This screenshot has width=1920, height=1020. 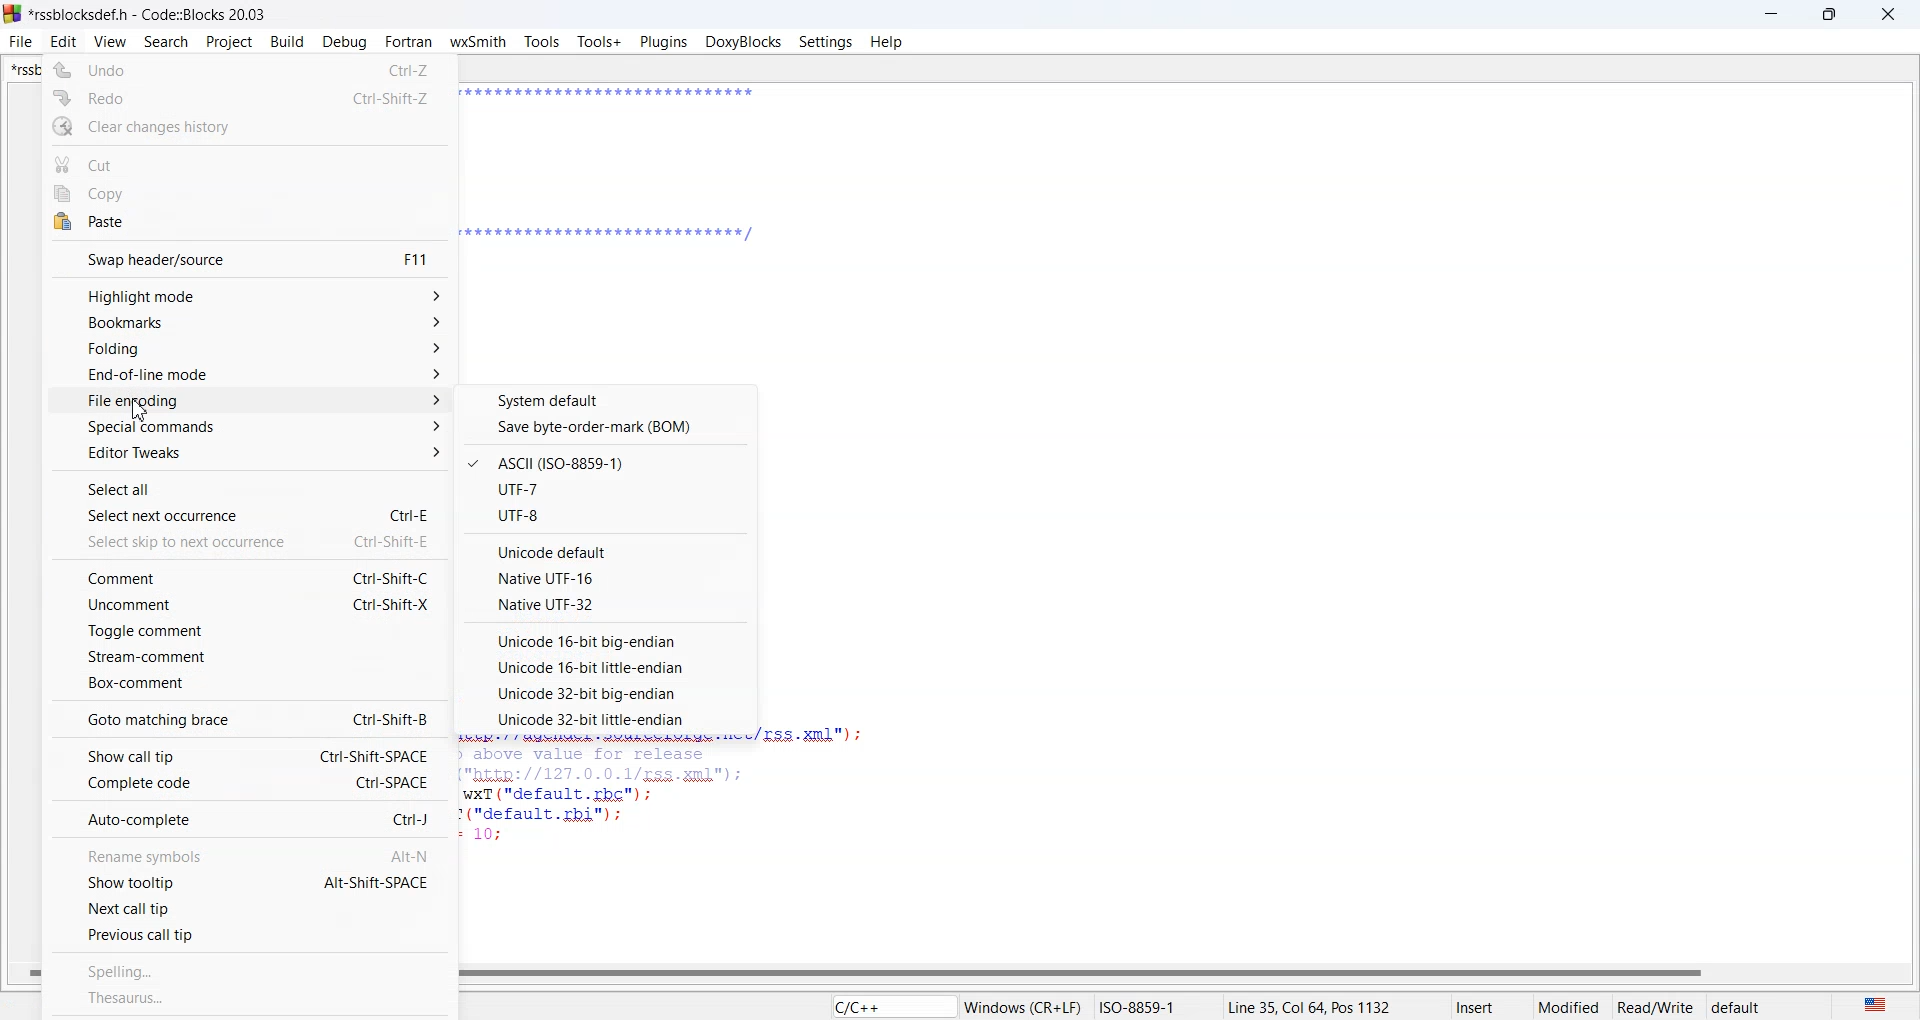 What do you see at coordinates (250, 486) in the screenshot?
I see `Select all` at bounding box center [250, 486].